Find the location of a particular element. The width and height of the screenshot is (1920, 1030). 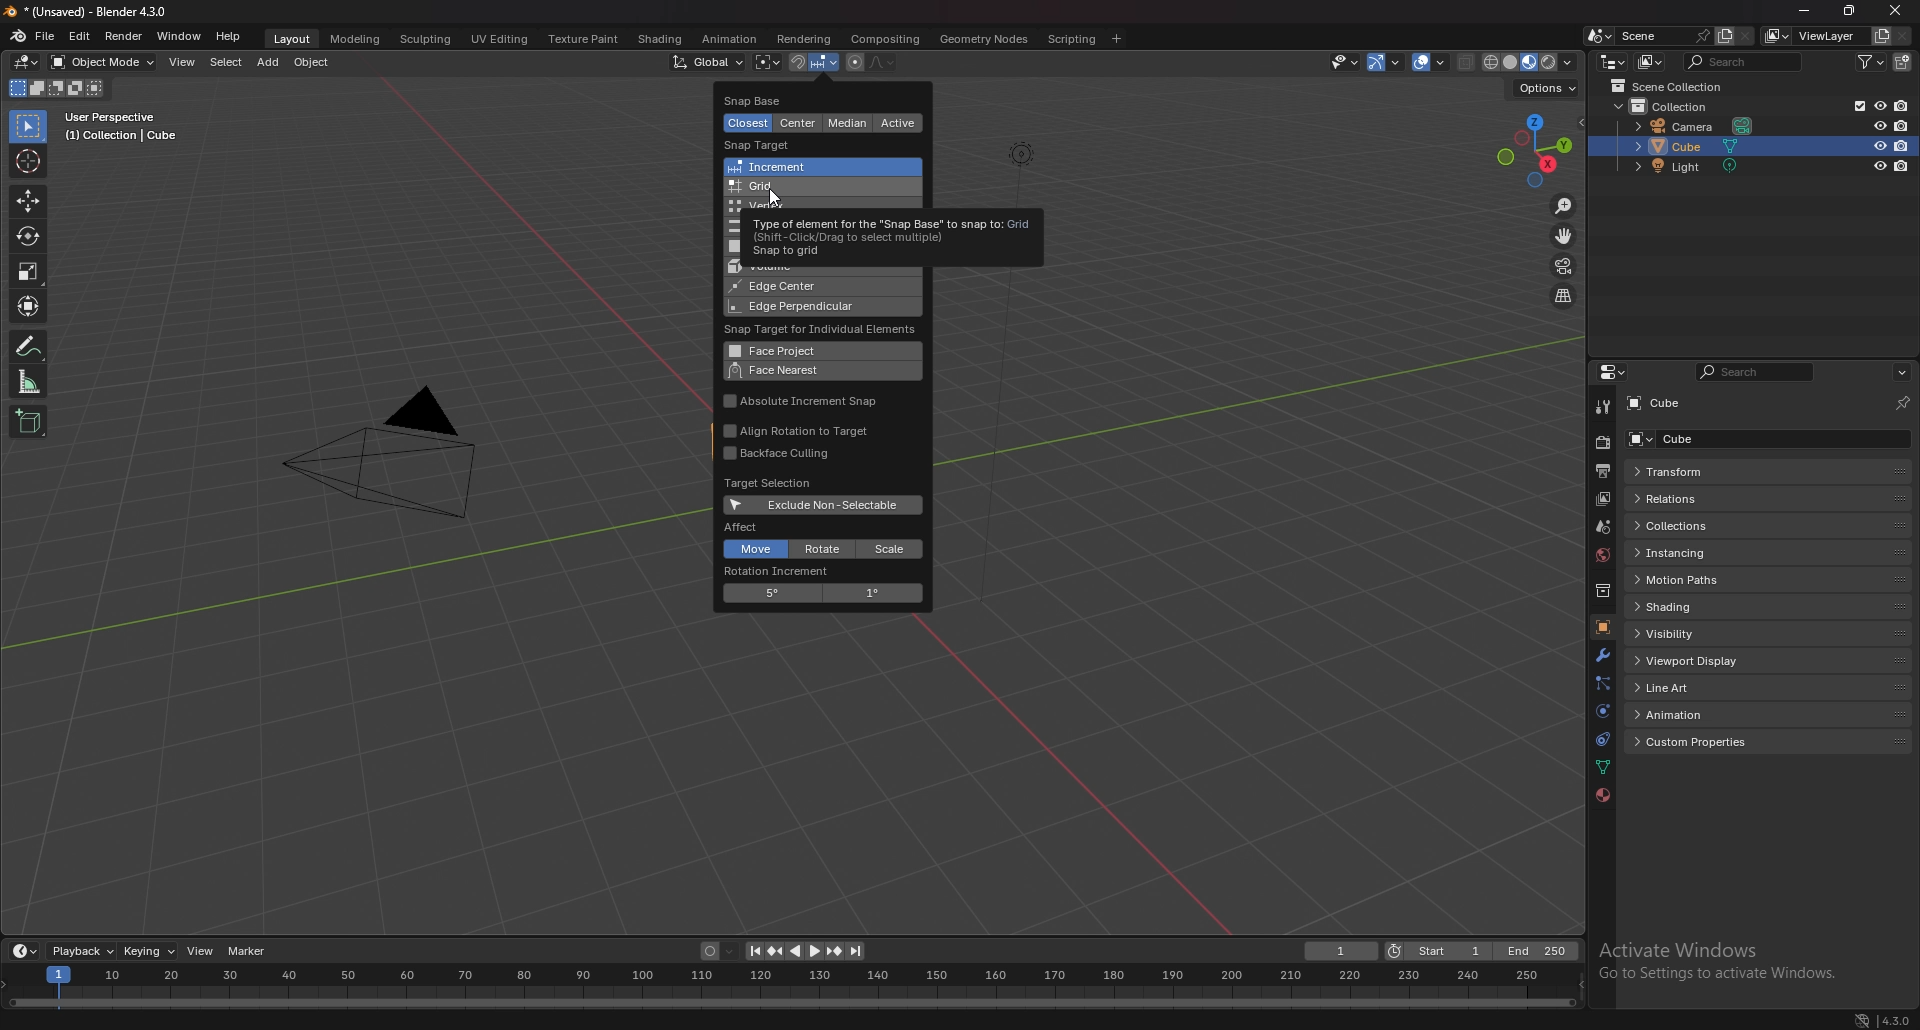

camera is located at coordinates (1697, 127).